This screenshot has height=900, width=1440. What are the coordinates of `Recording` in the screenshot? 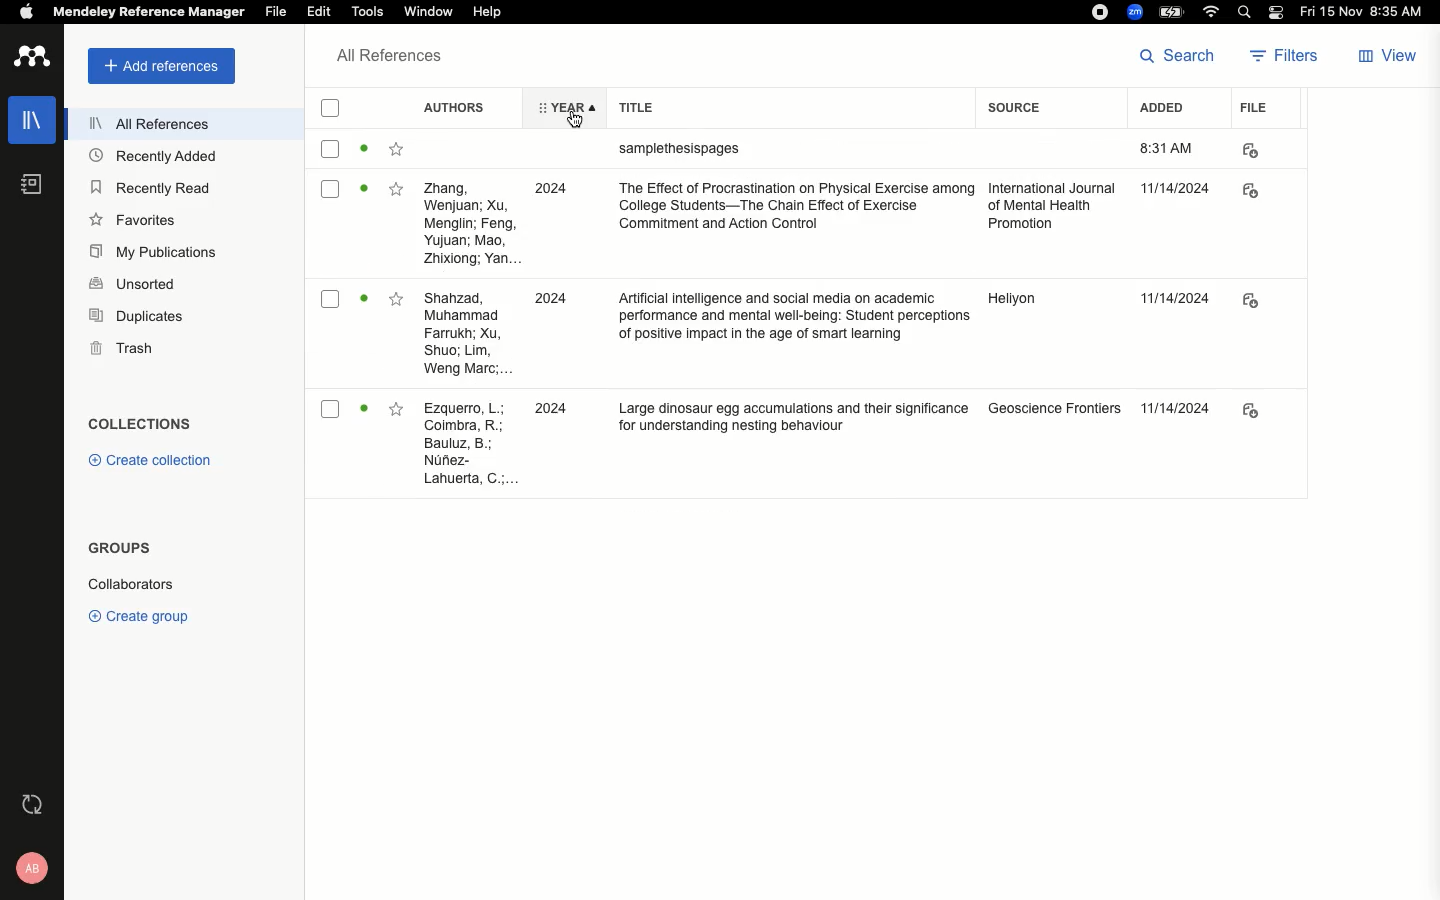 It's located at (1098, 13).